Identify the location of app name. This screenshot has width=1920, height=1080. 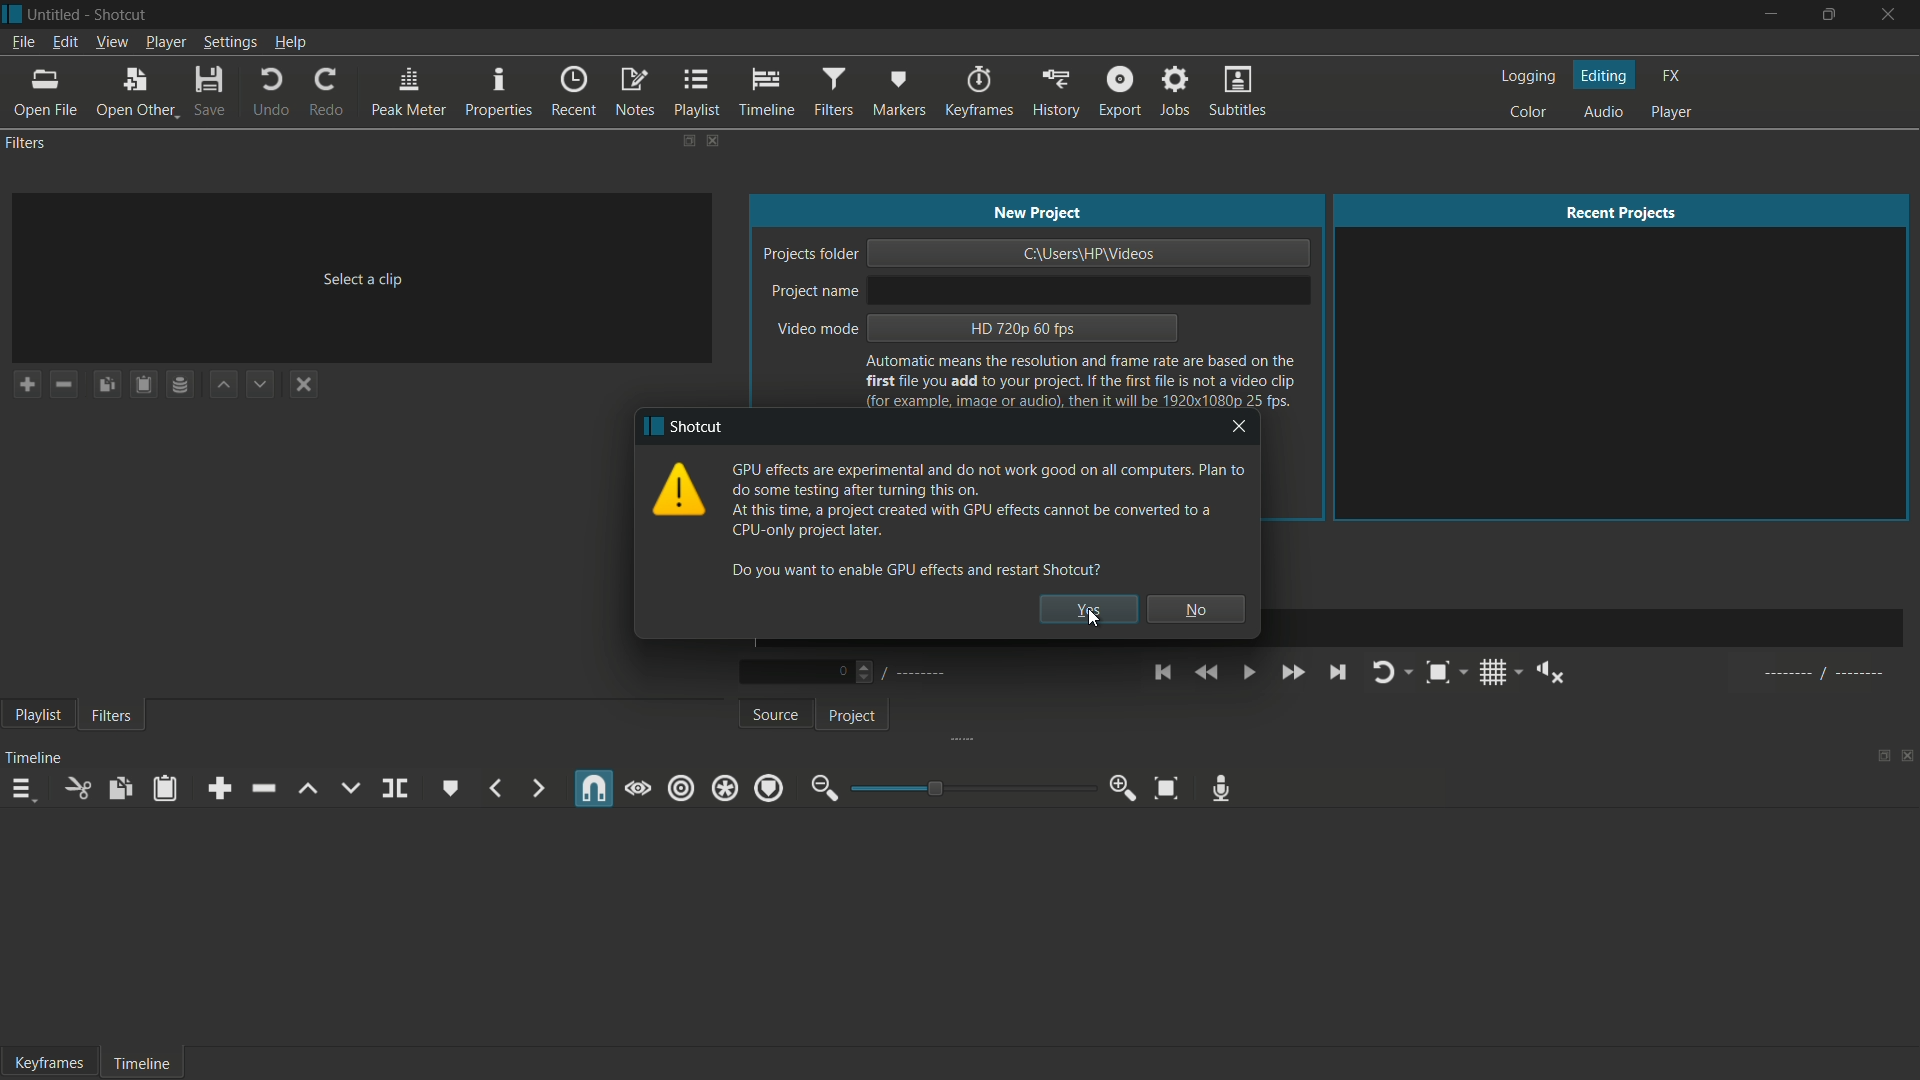
(699, 426).